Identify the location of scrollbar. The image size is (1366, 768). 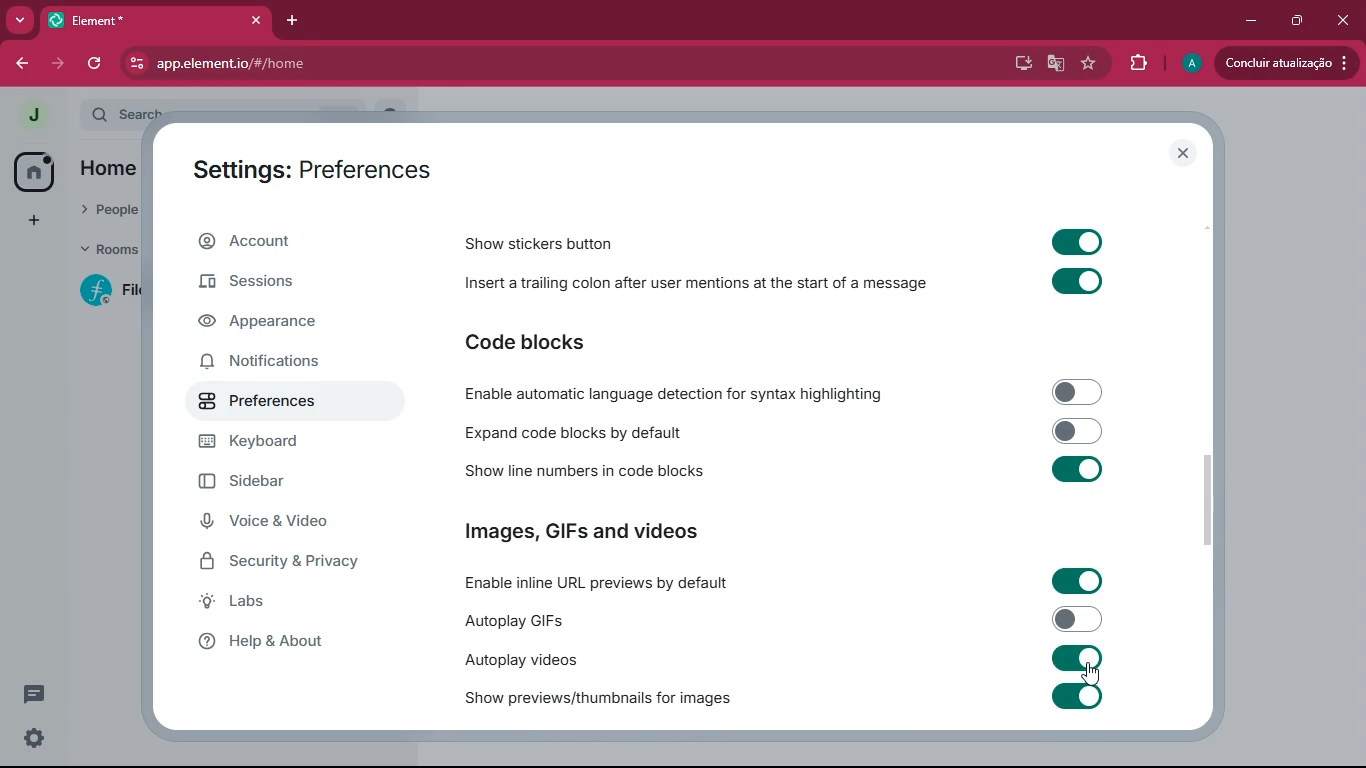
(1207, 499).